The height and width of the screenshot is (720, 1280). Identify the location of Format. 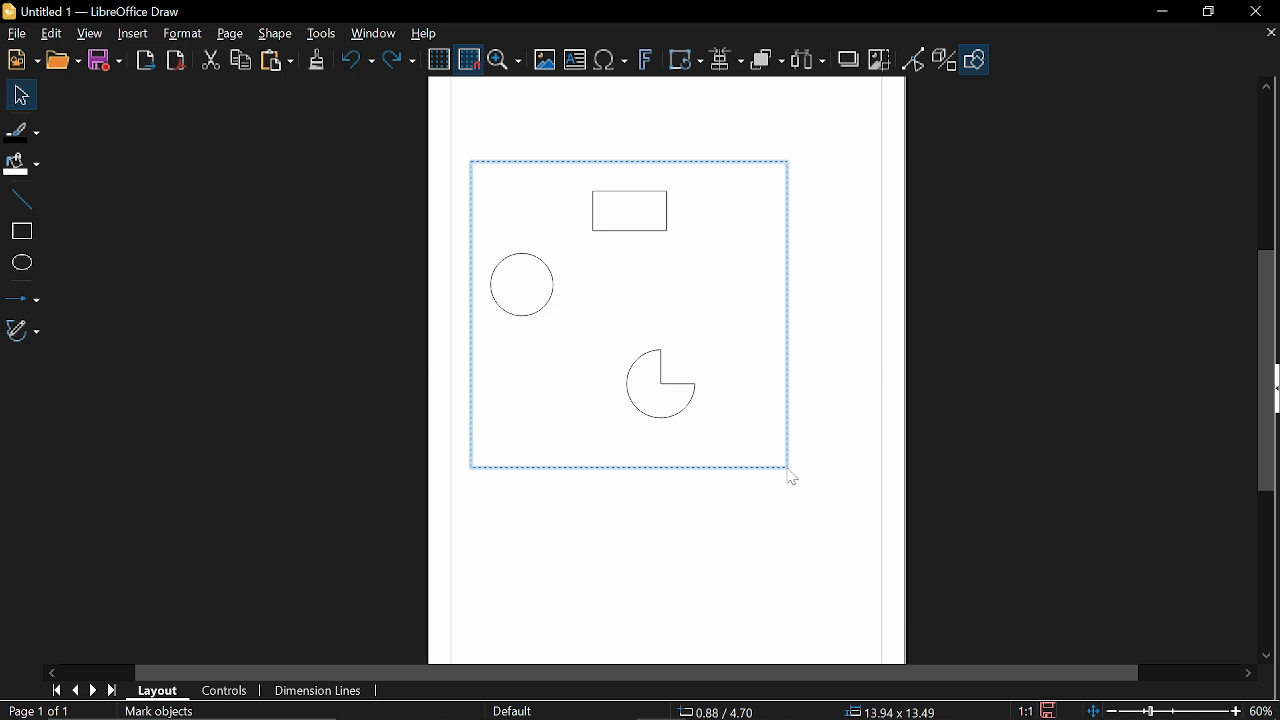
(181, 34).